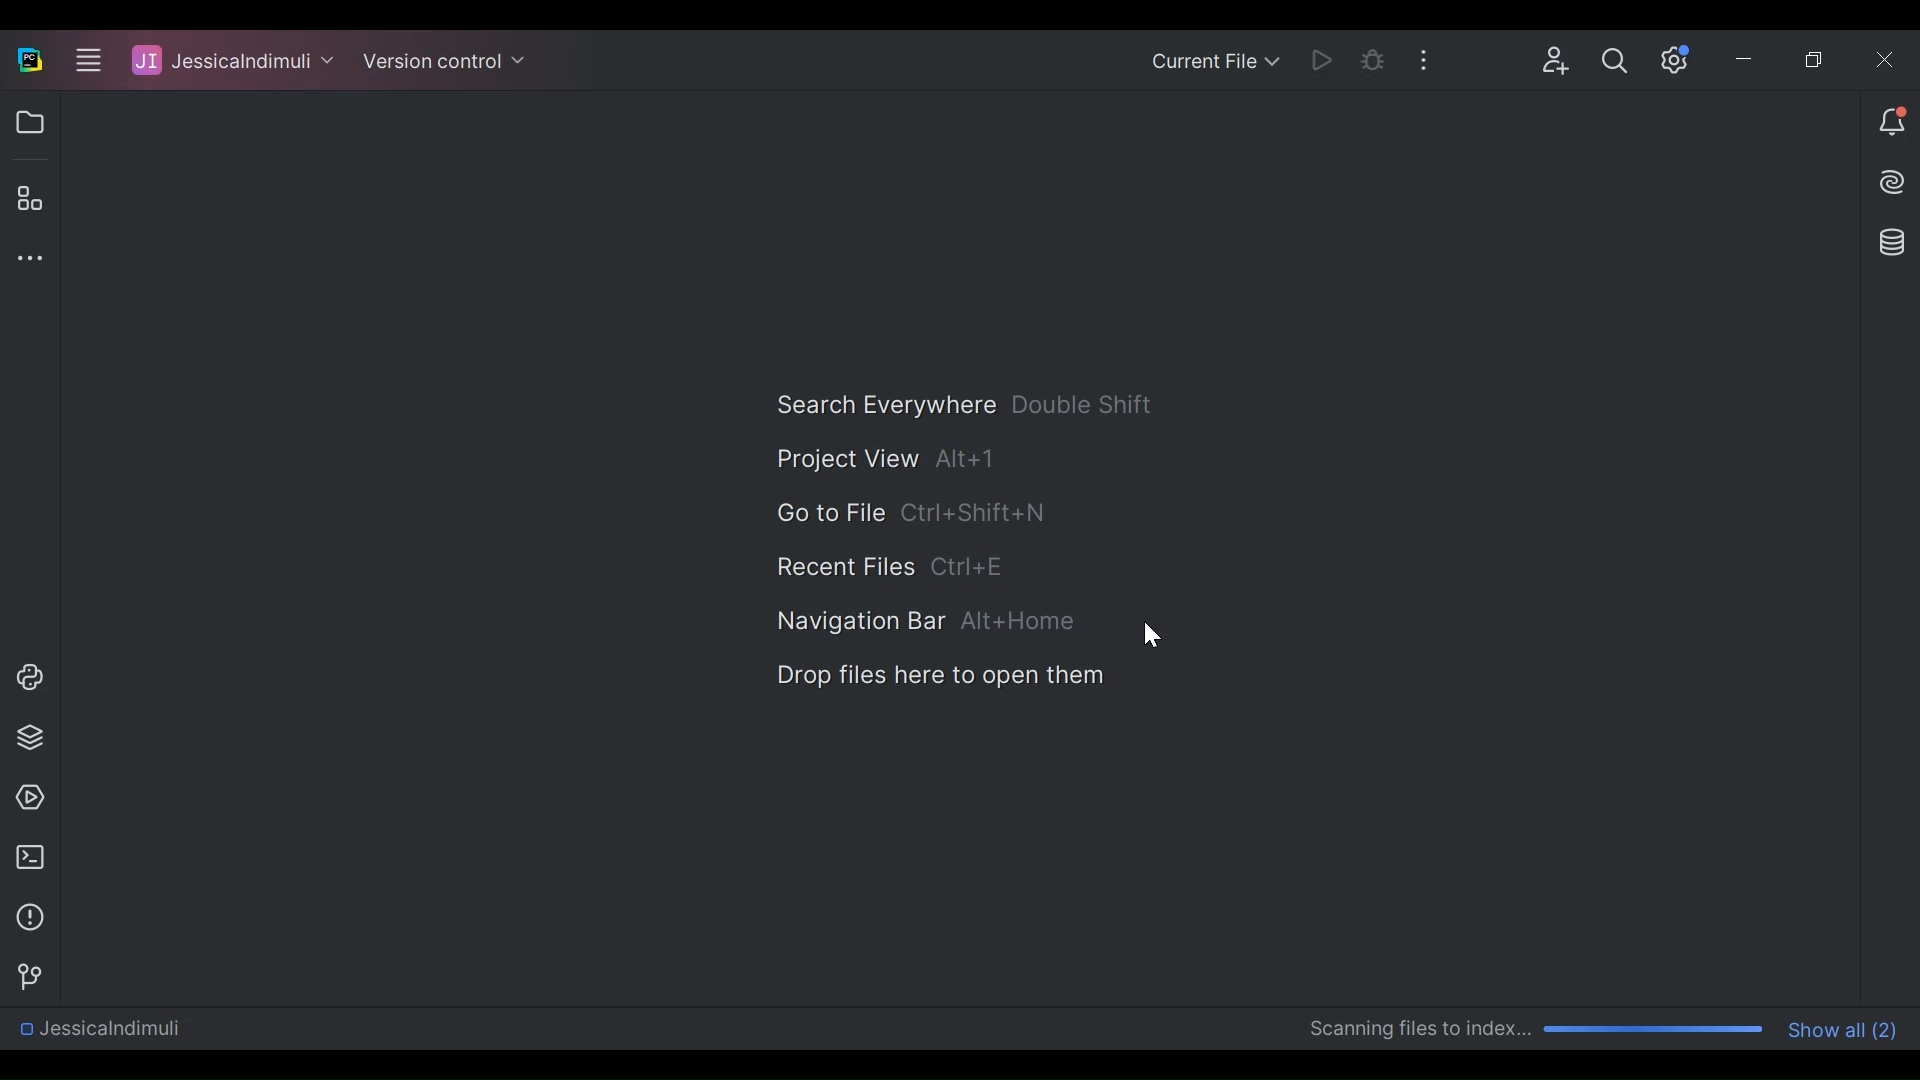 The image size is (1920, 1080). I want to click on More, so click(1422, 57).